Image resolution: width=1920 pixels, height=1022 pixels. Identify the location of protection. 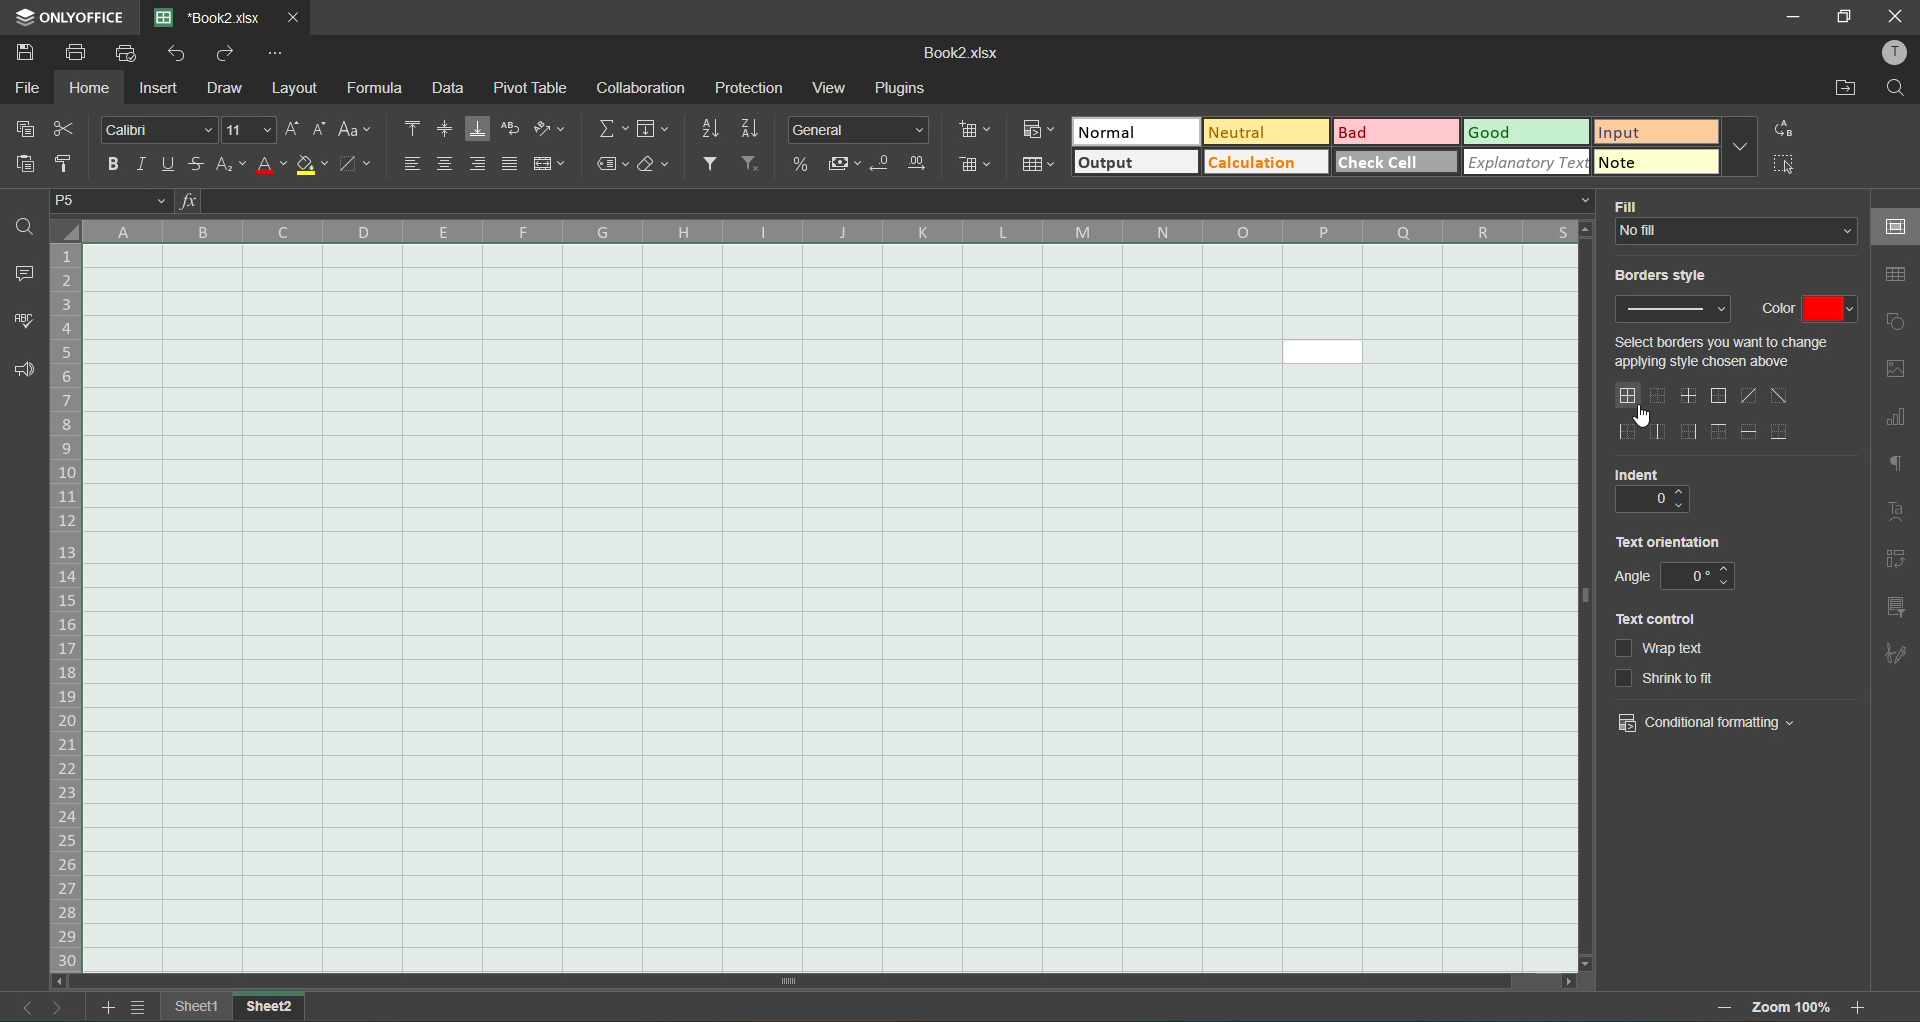
(750, 91).